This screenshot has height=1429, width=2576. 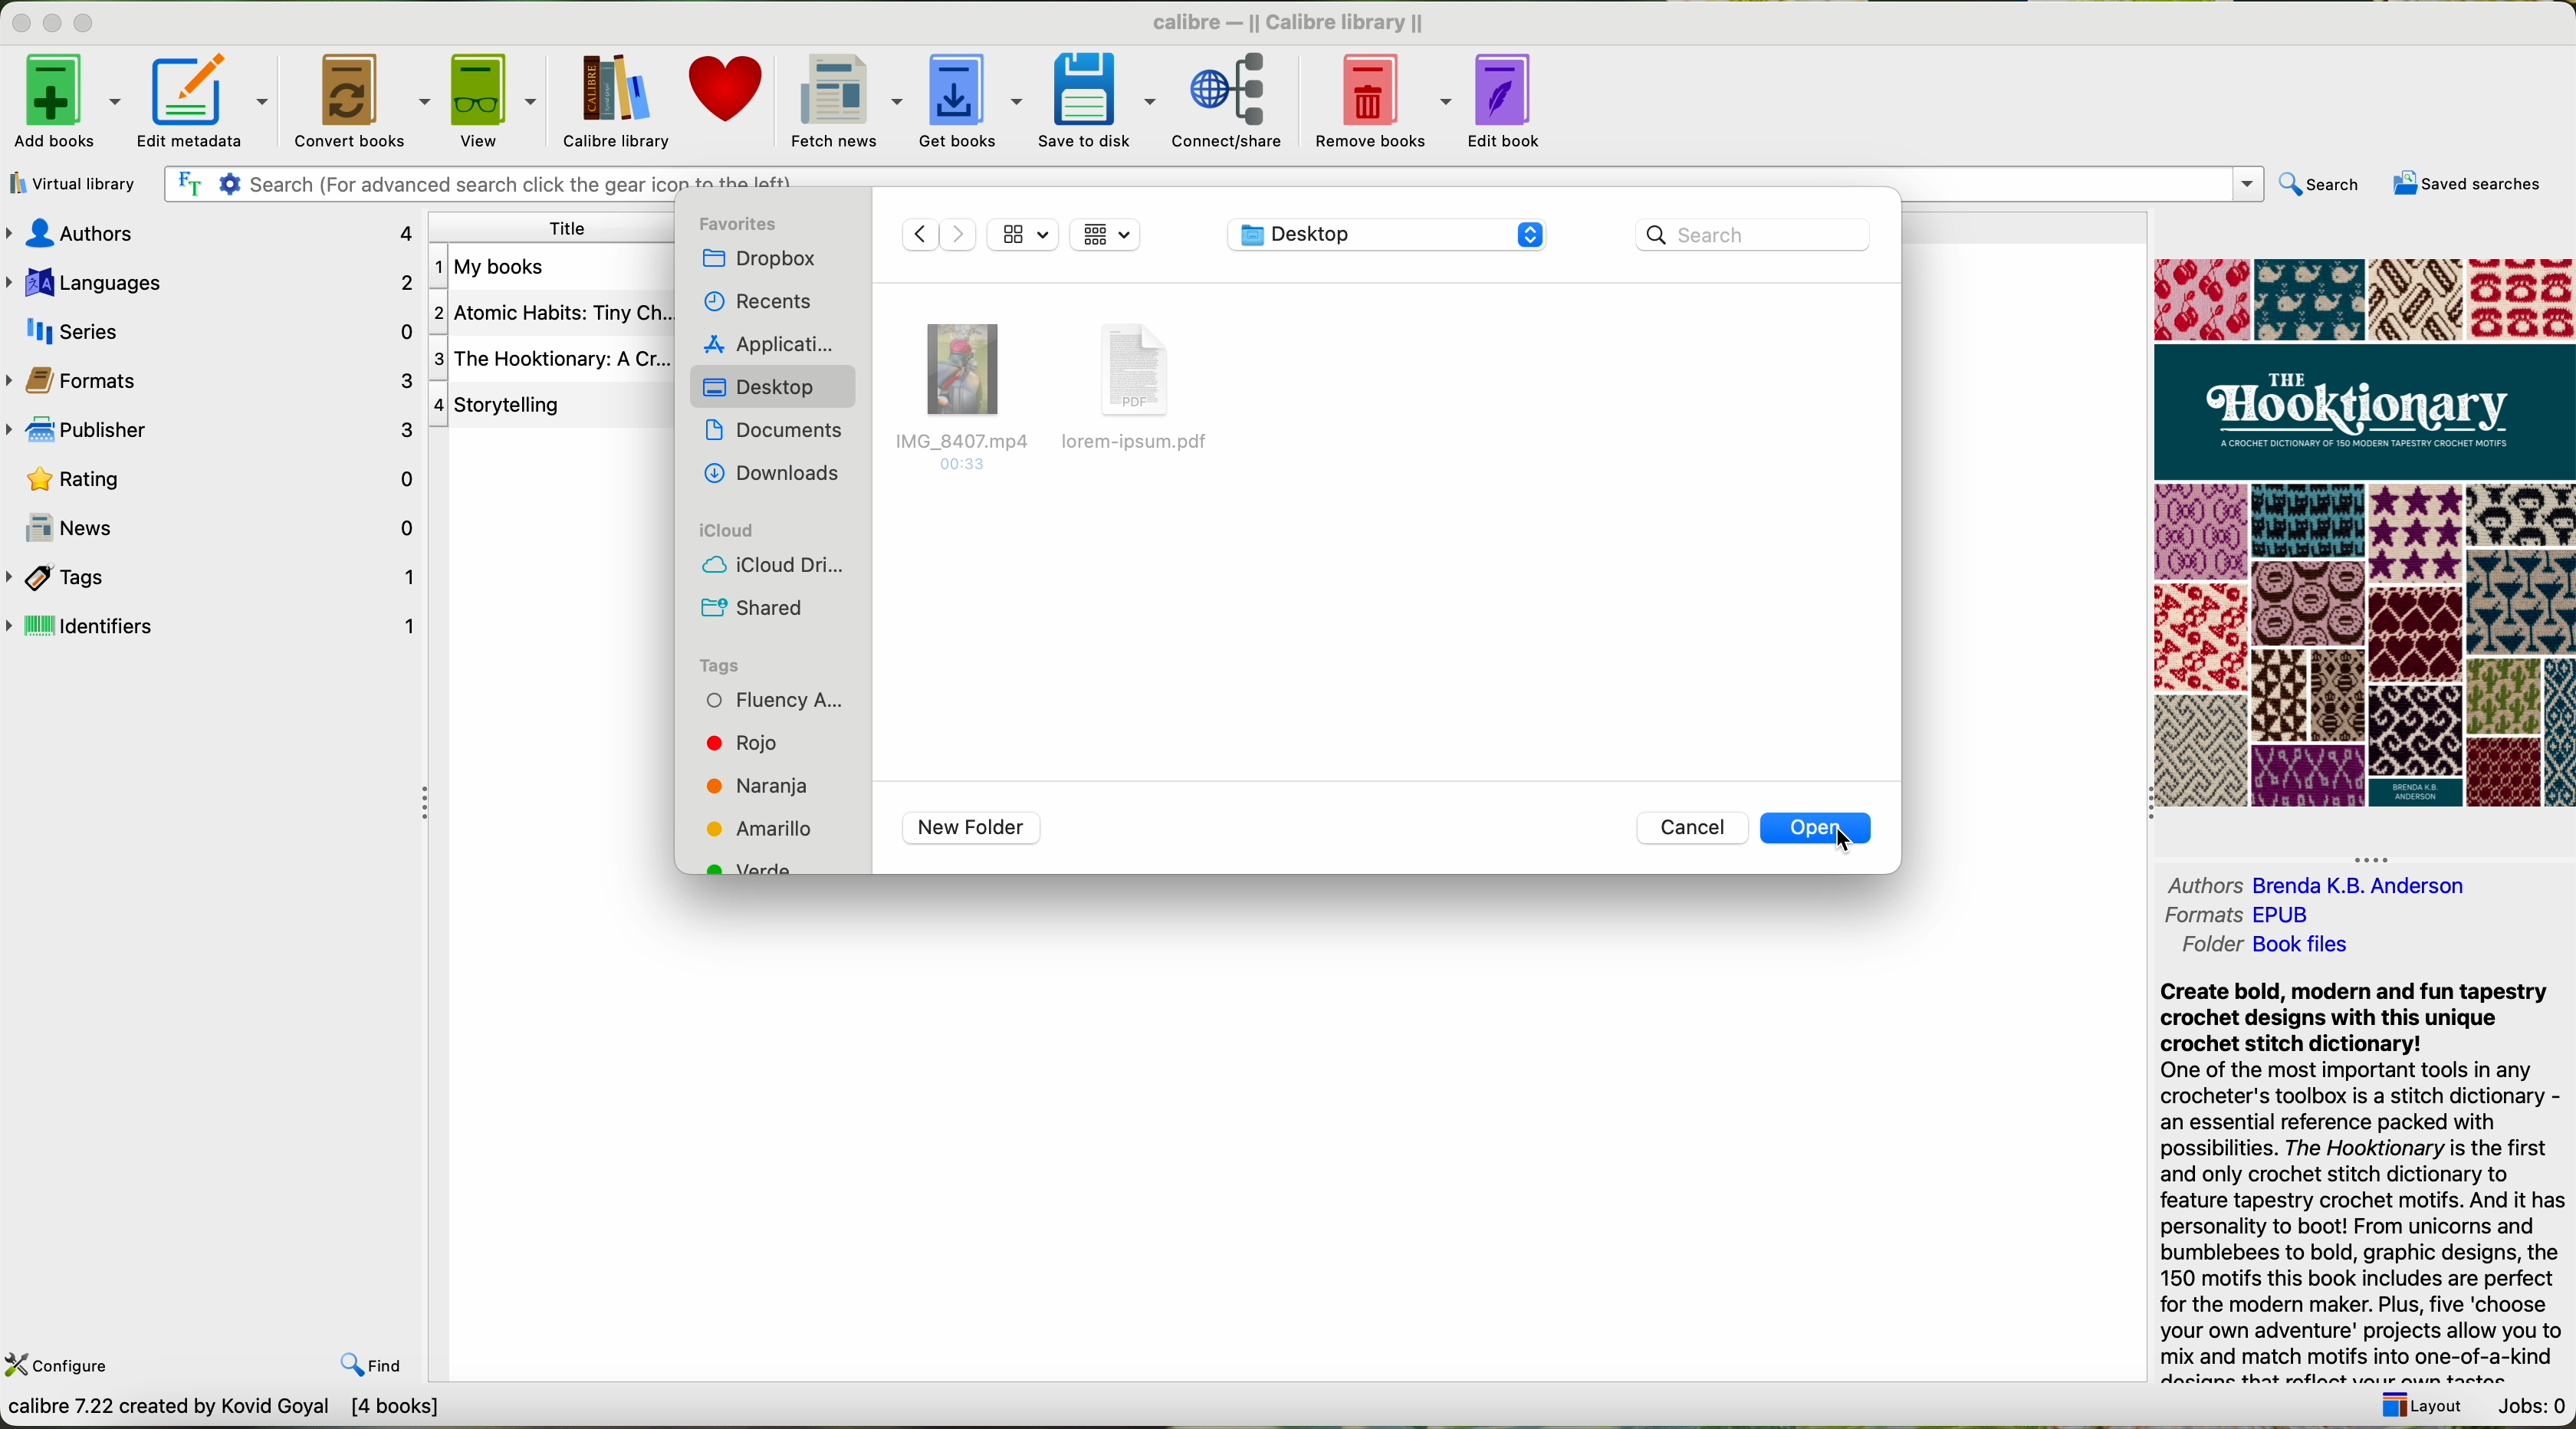 I want to click on identifiers, so click(x=213, y=624).